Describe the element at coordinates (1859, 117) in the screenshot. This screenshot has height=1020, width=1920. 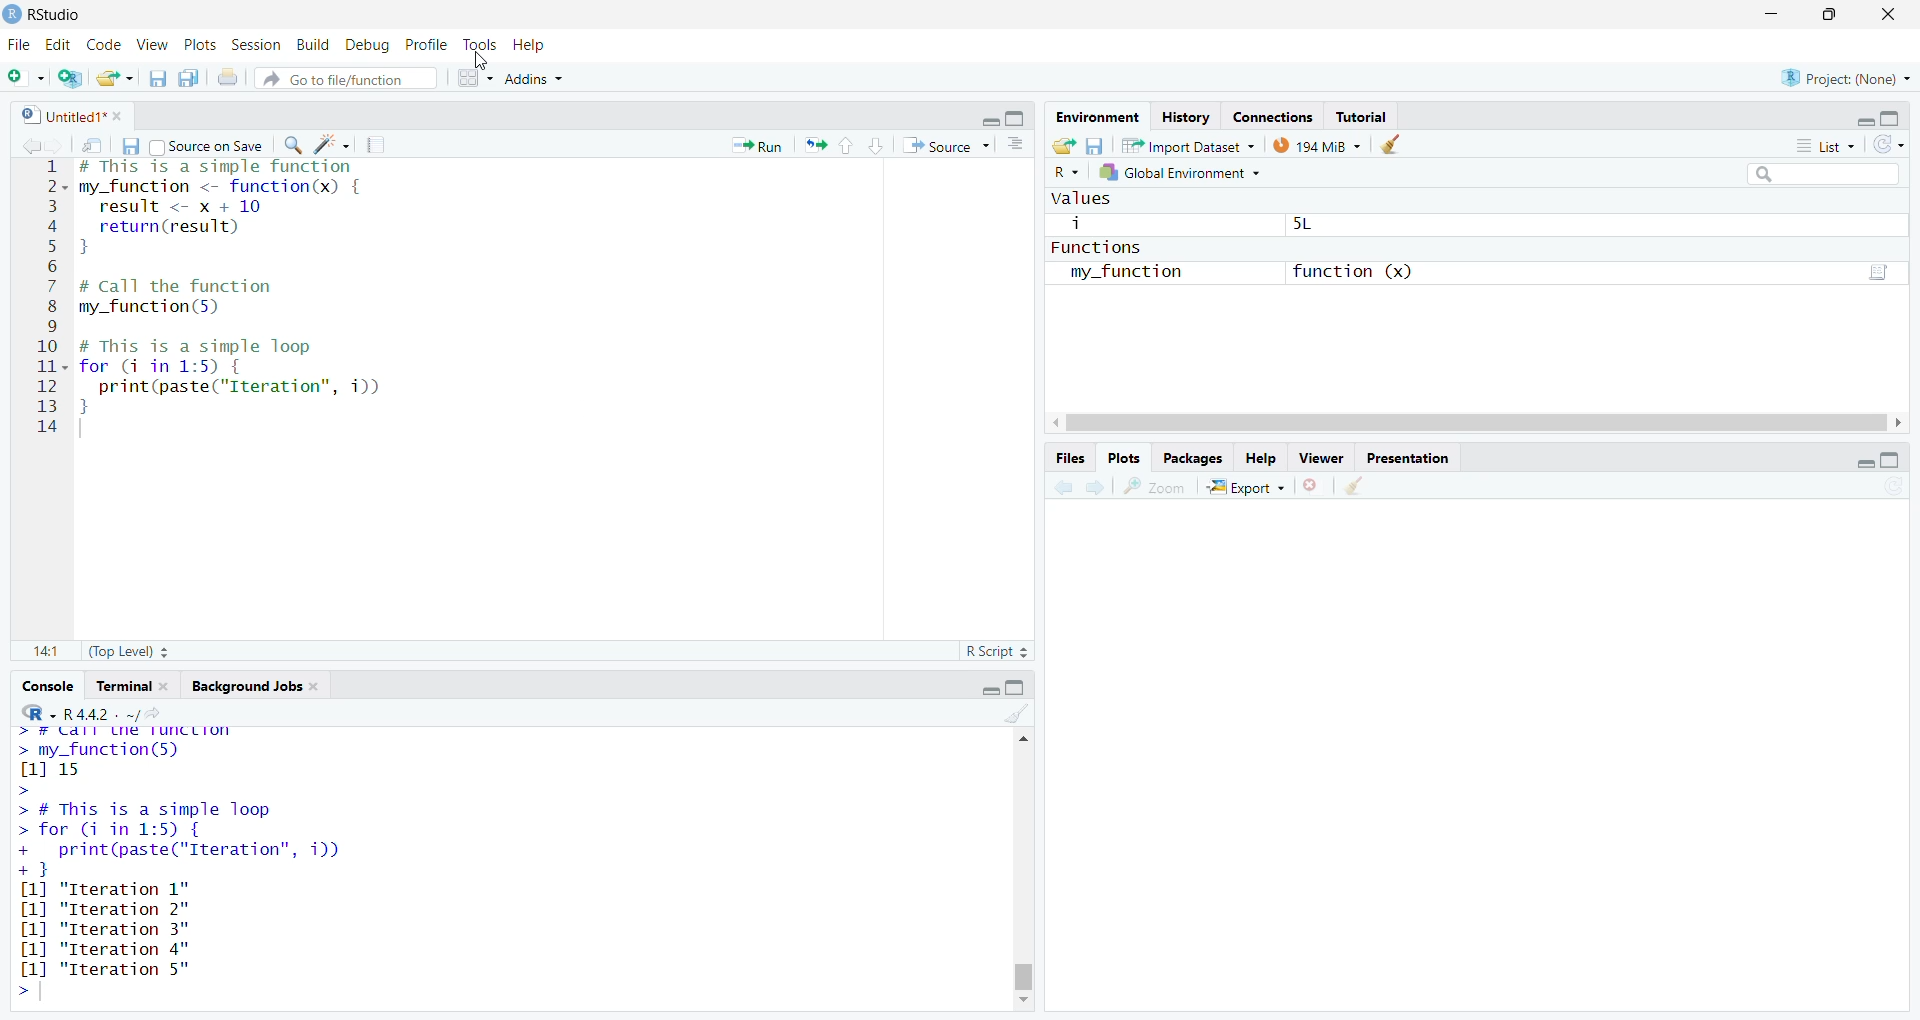
I see `minimize` at that location.